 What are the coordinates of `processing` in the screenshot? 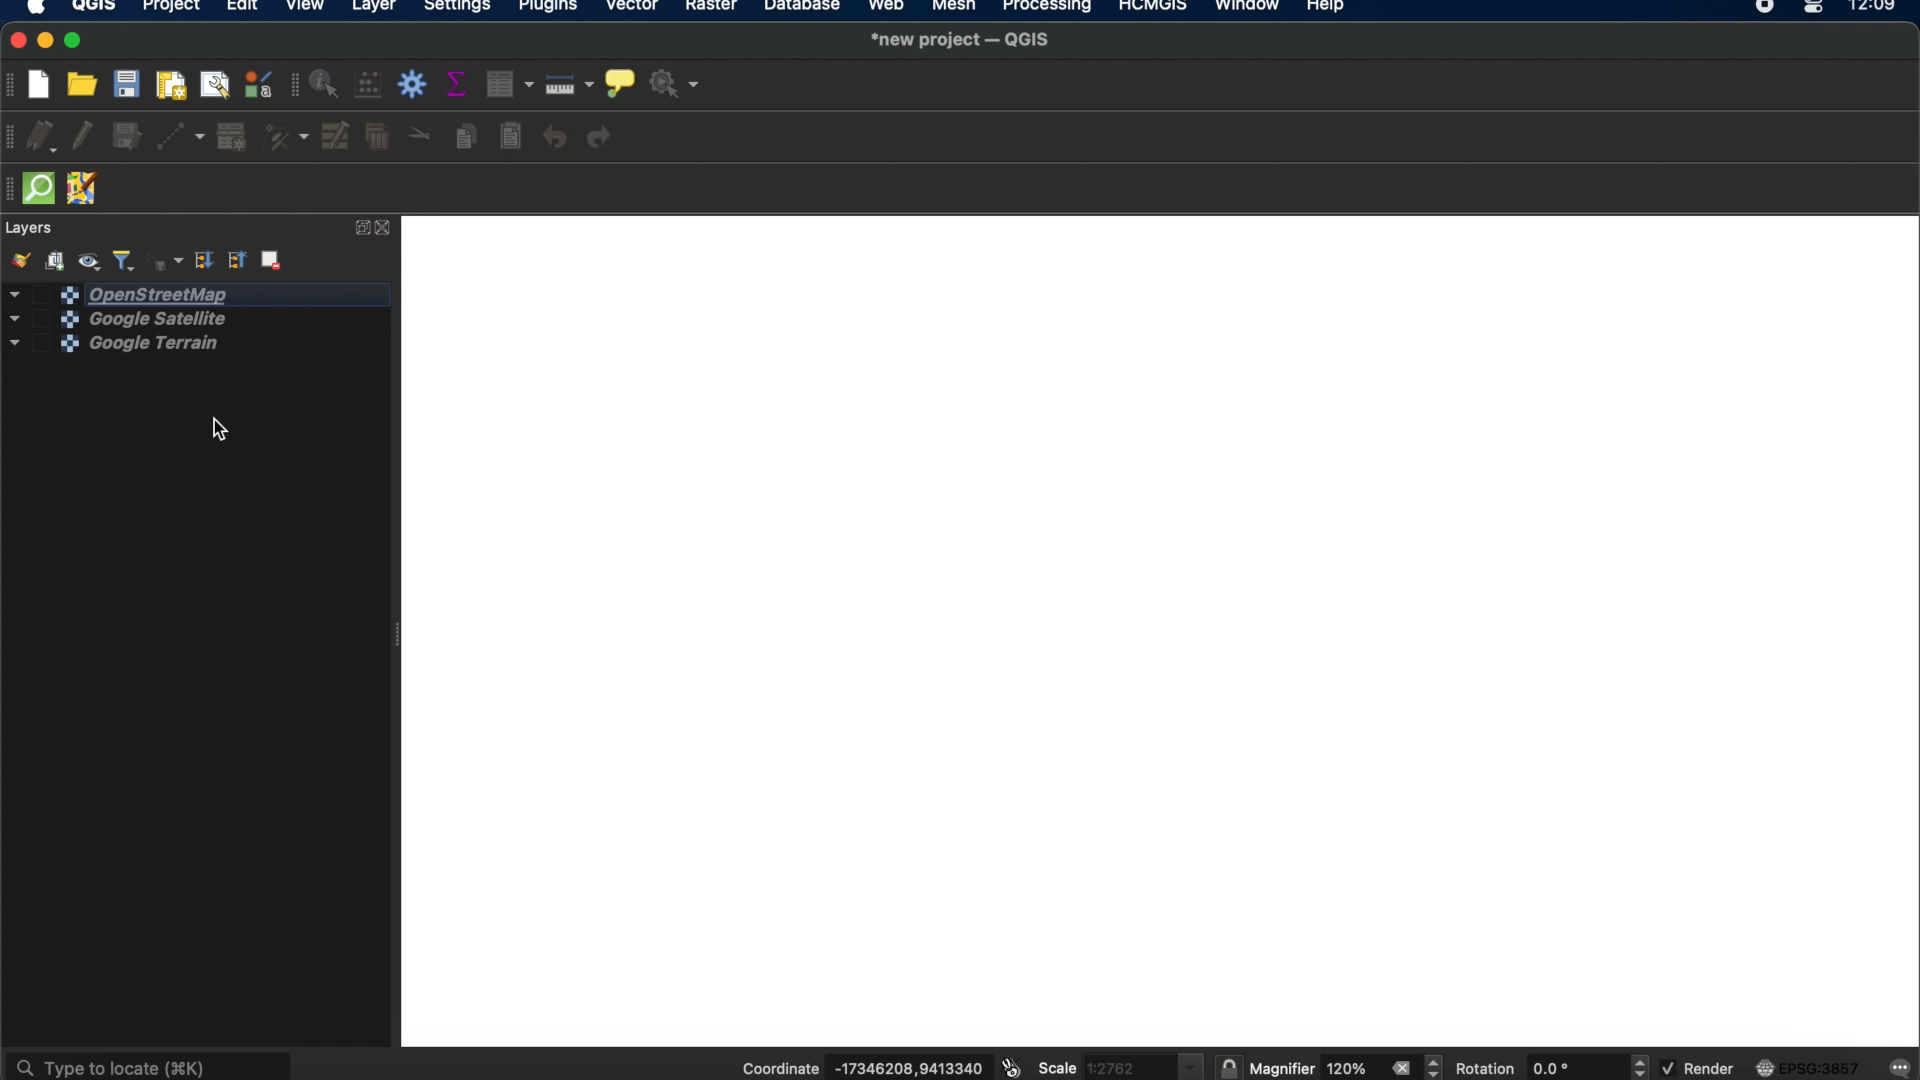 It's located at (1048, 8).